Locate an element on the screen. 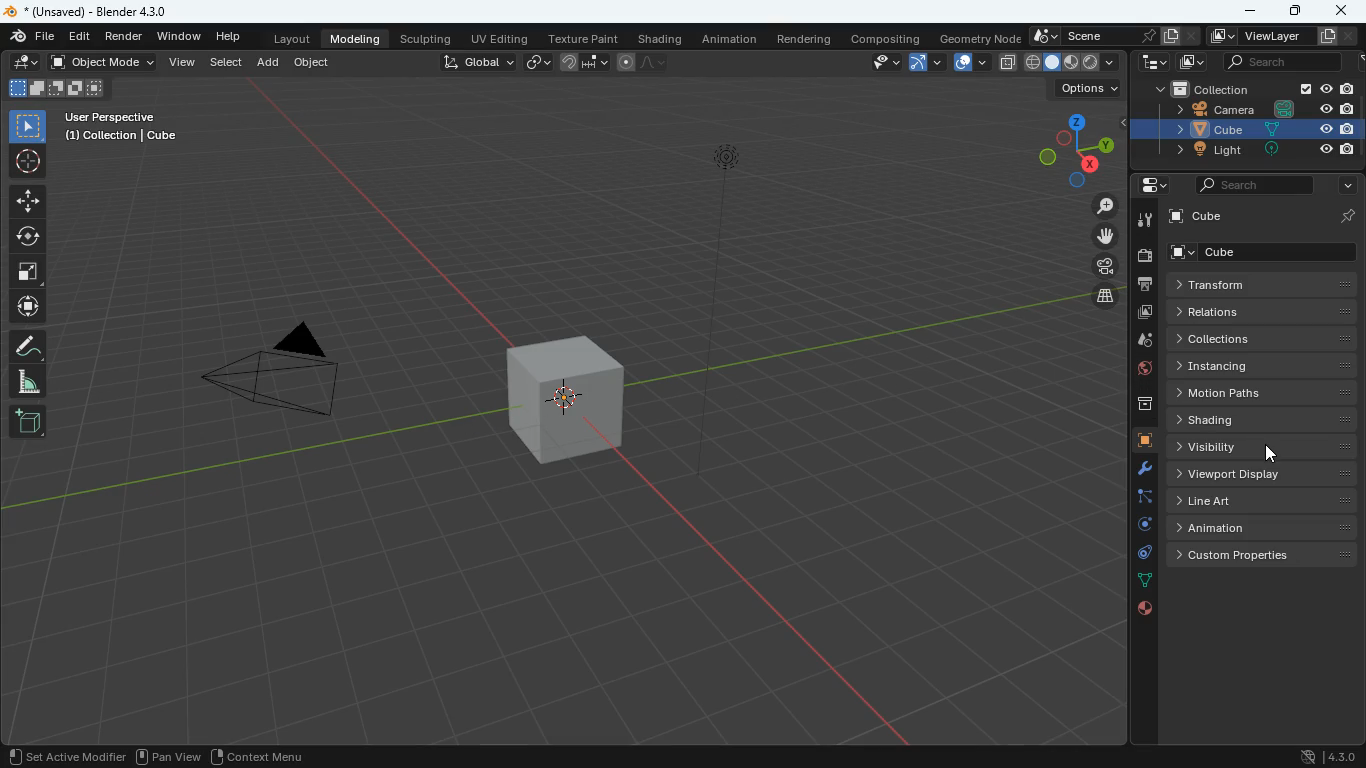  light is located at coordinates (1246, 151).